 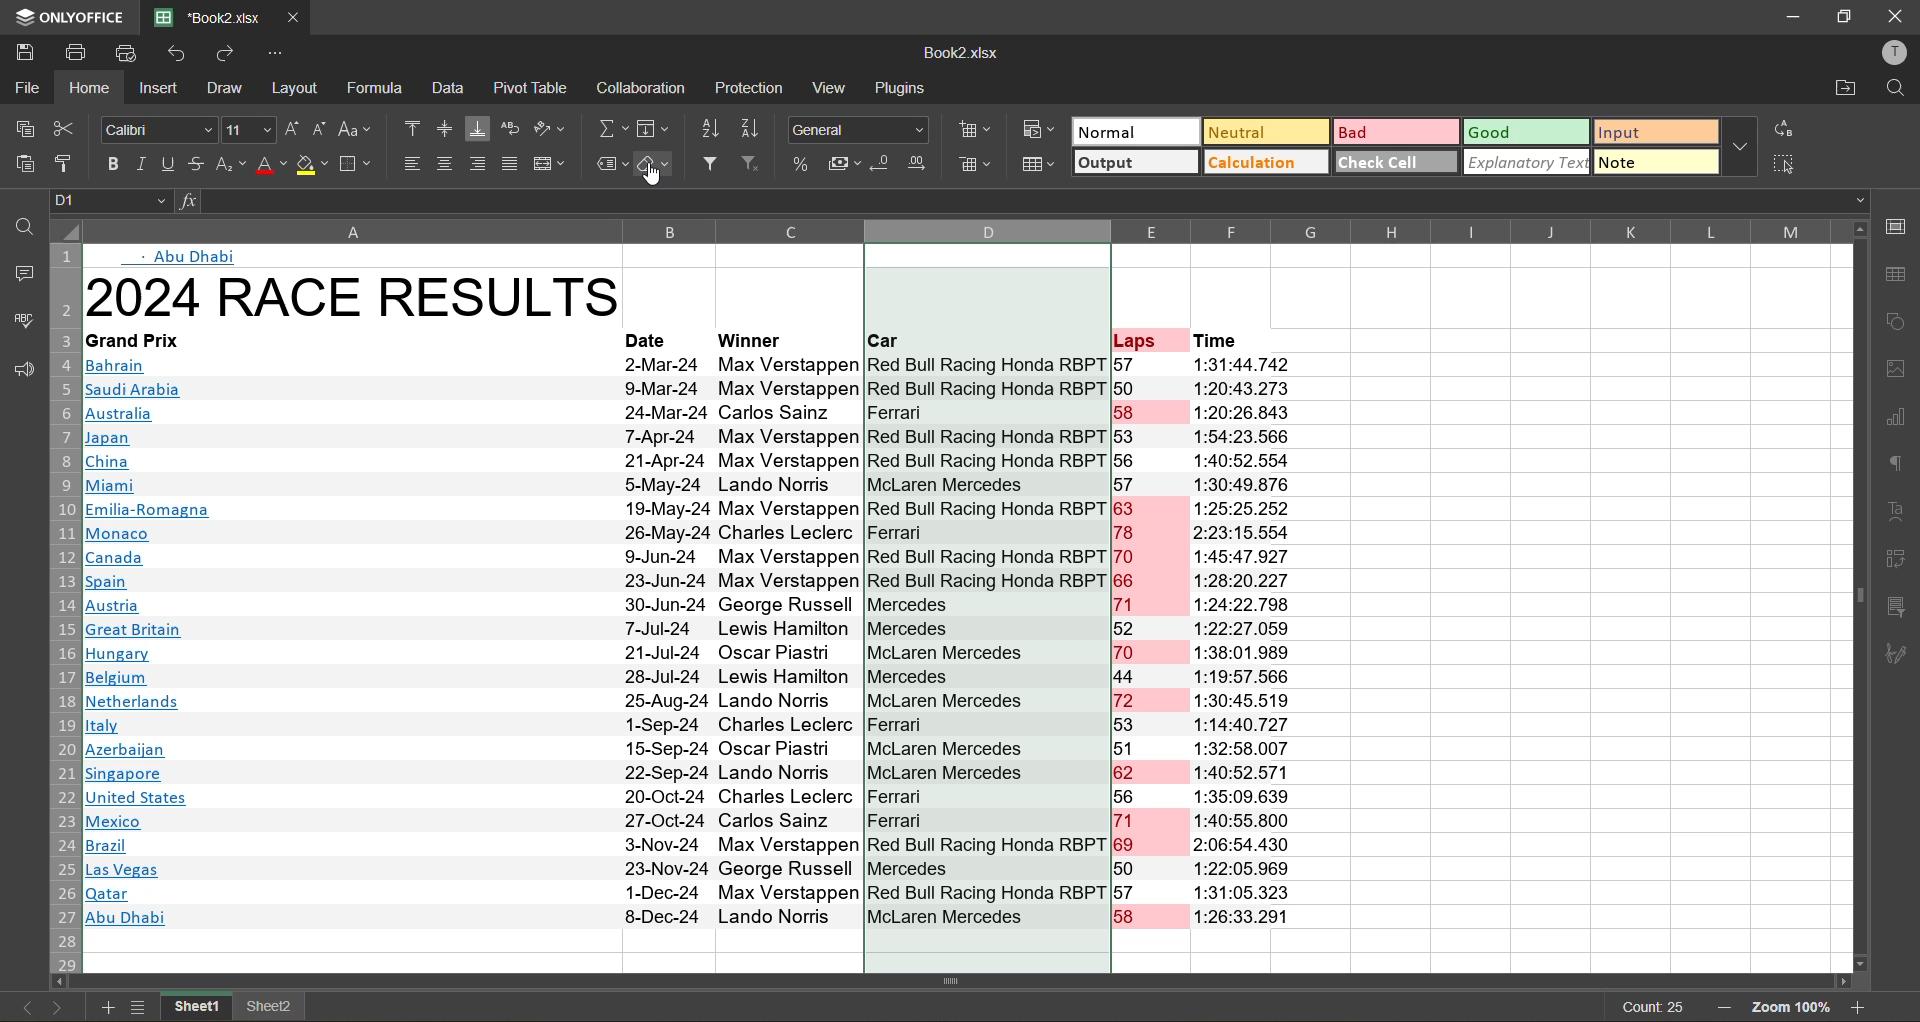 I want to click on decrement size, so click(x=323, y=131).